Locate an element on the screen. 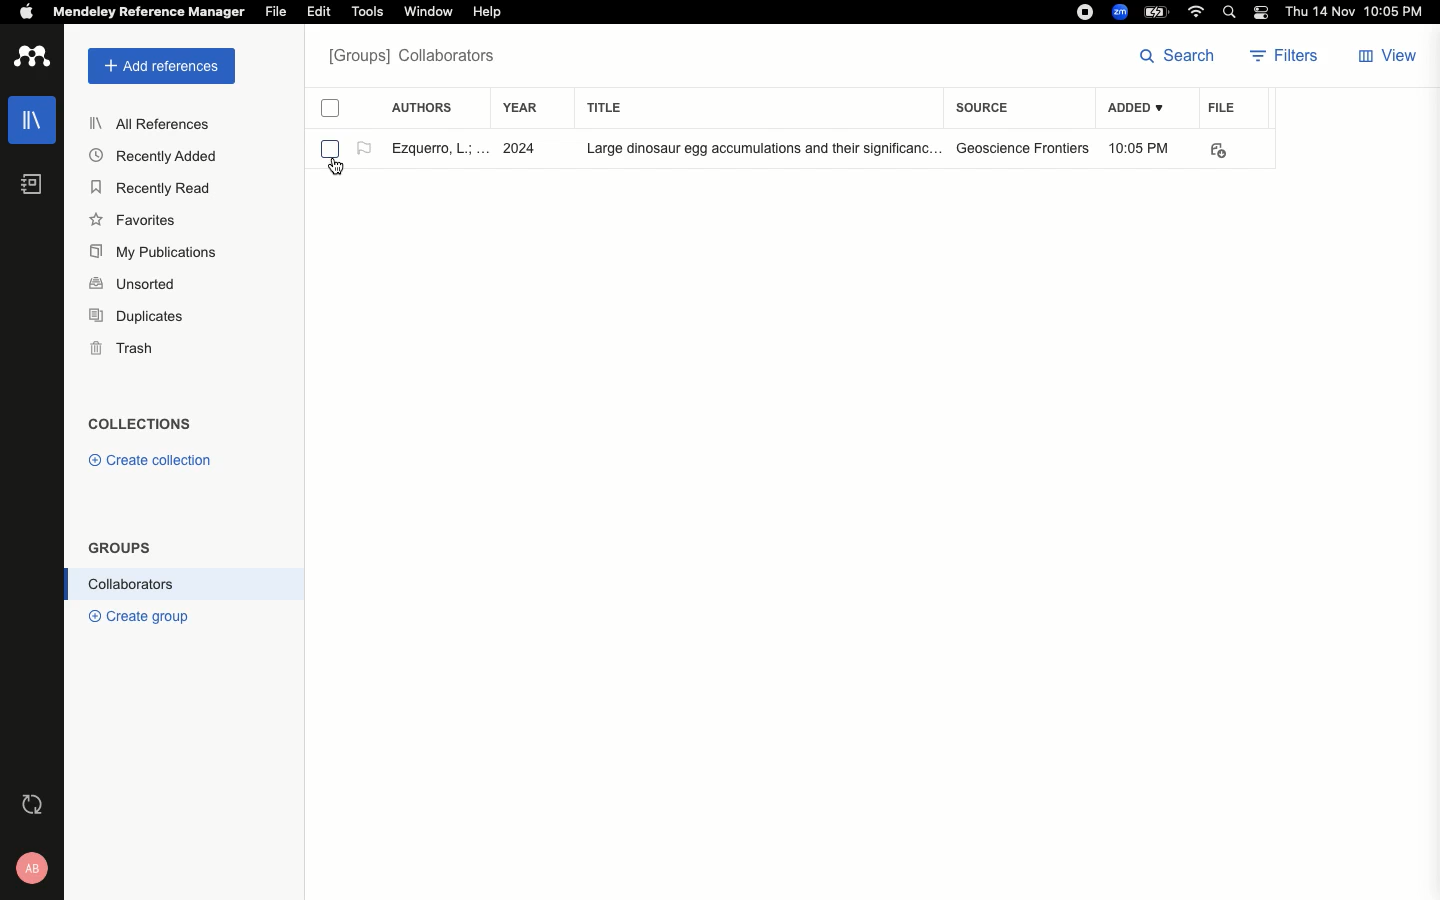  Tools is located at coordinates (368, 12).